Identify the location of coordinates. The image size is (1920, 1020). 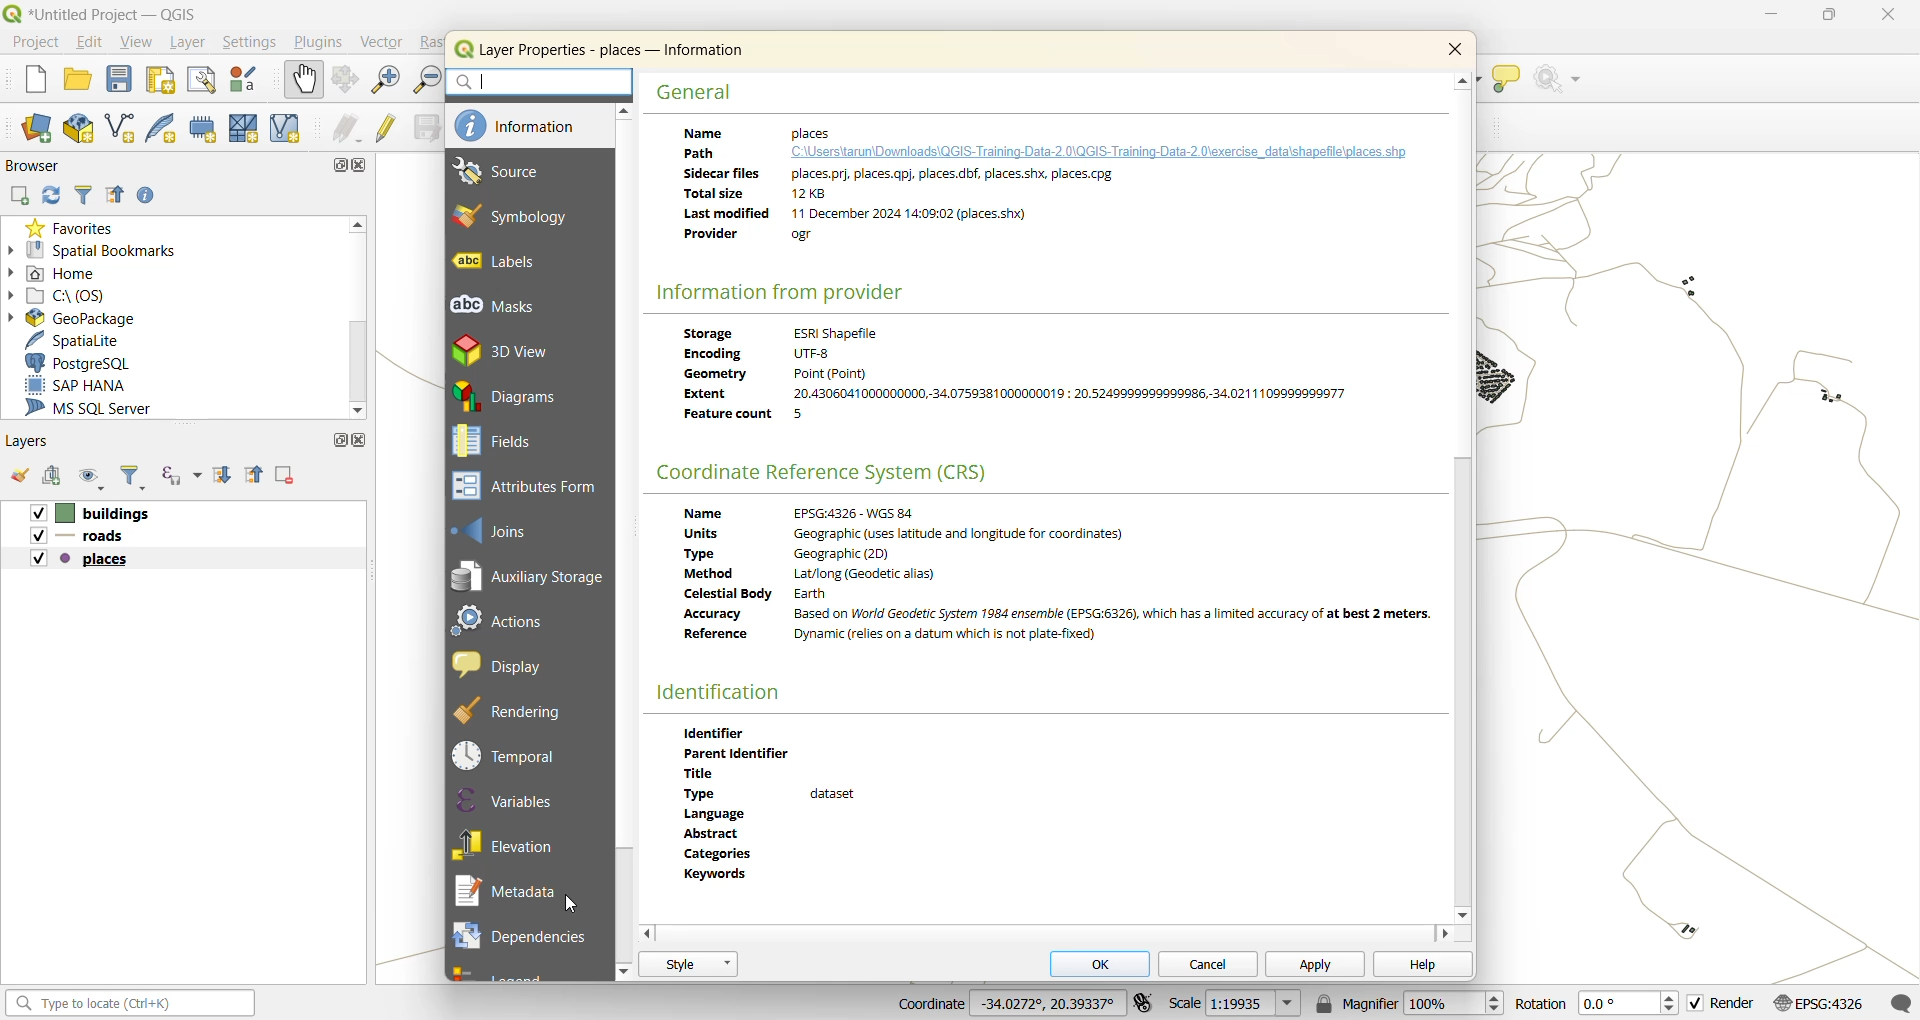
(1005, 1004).